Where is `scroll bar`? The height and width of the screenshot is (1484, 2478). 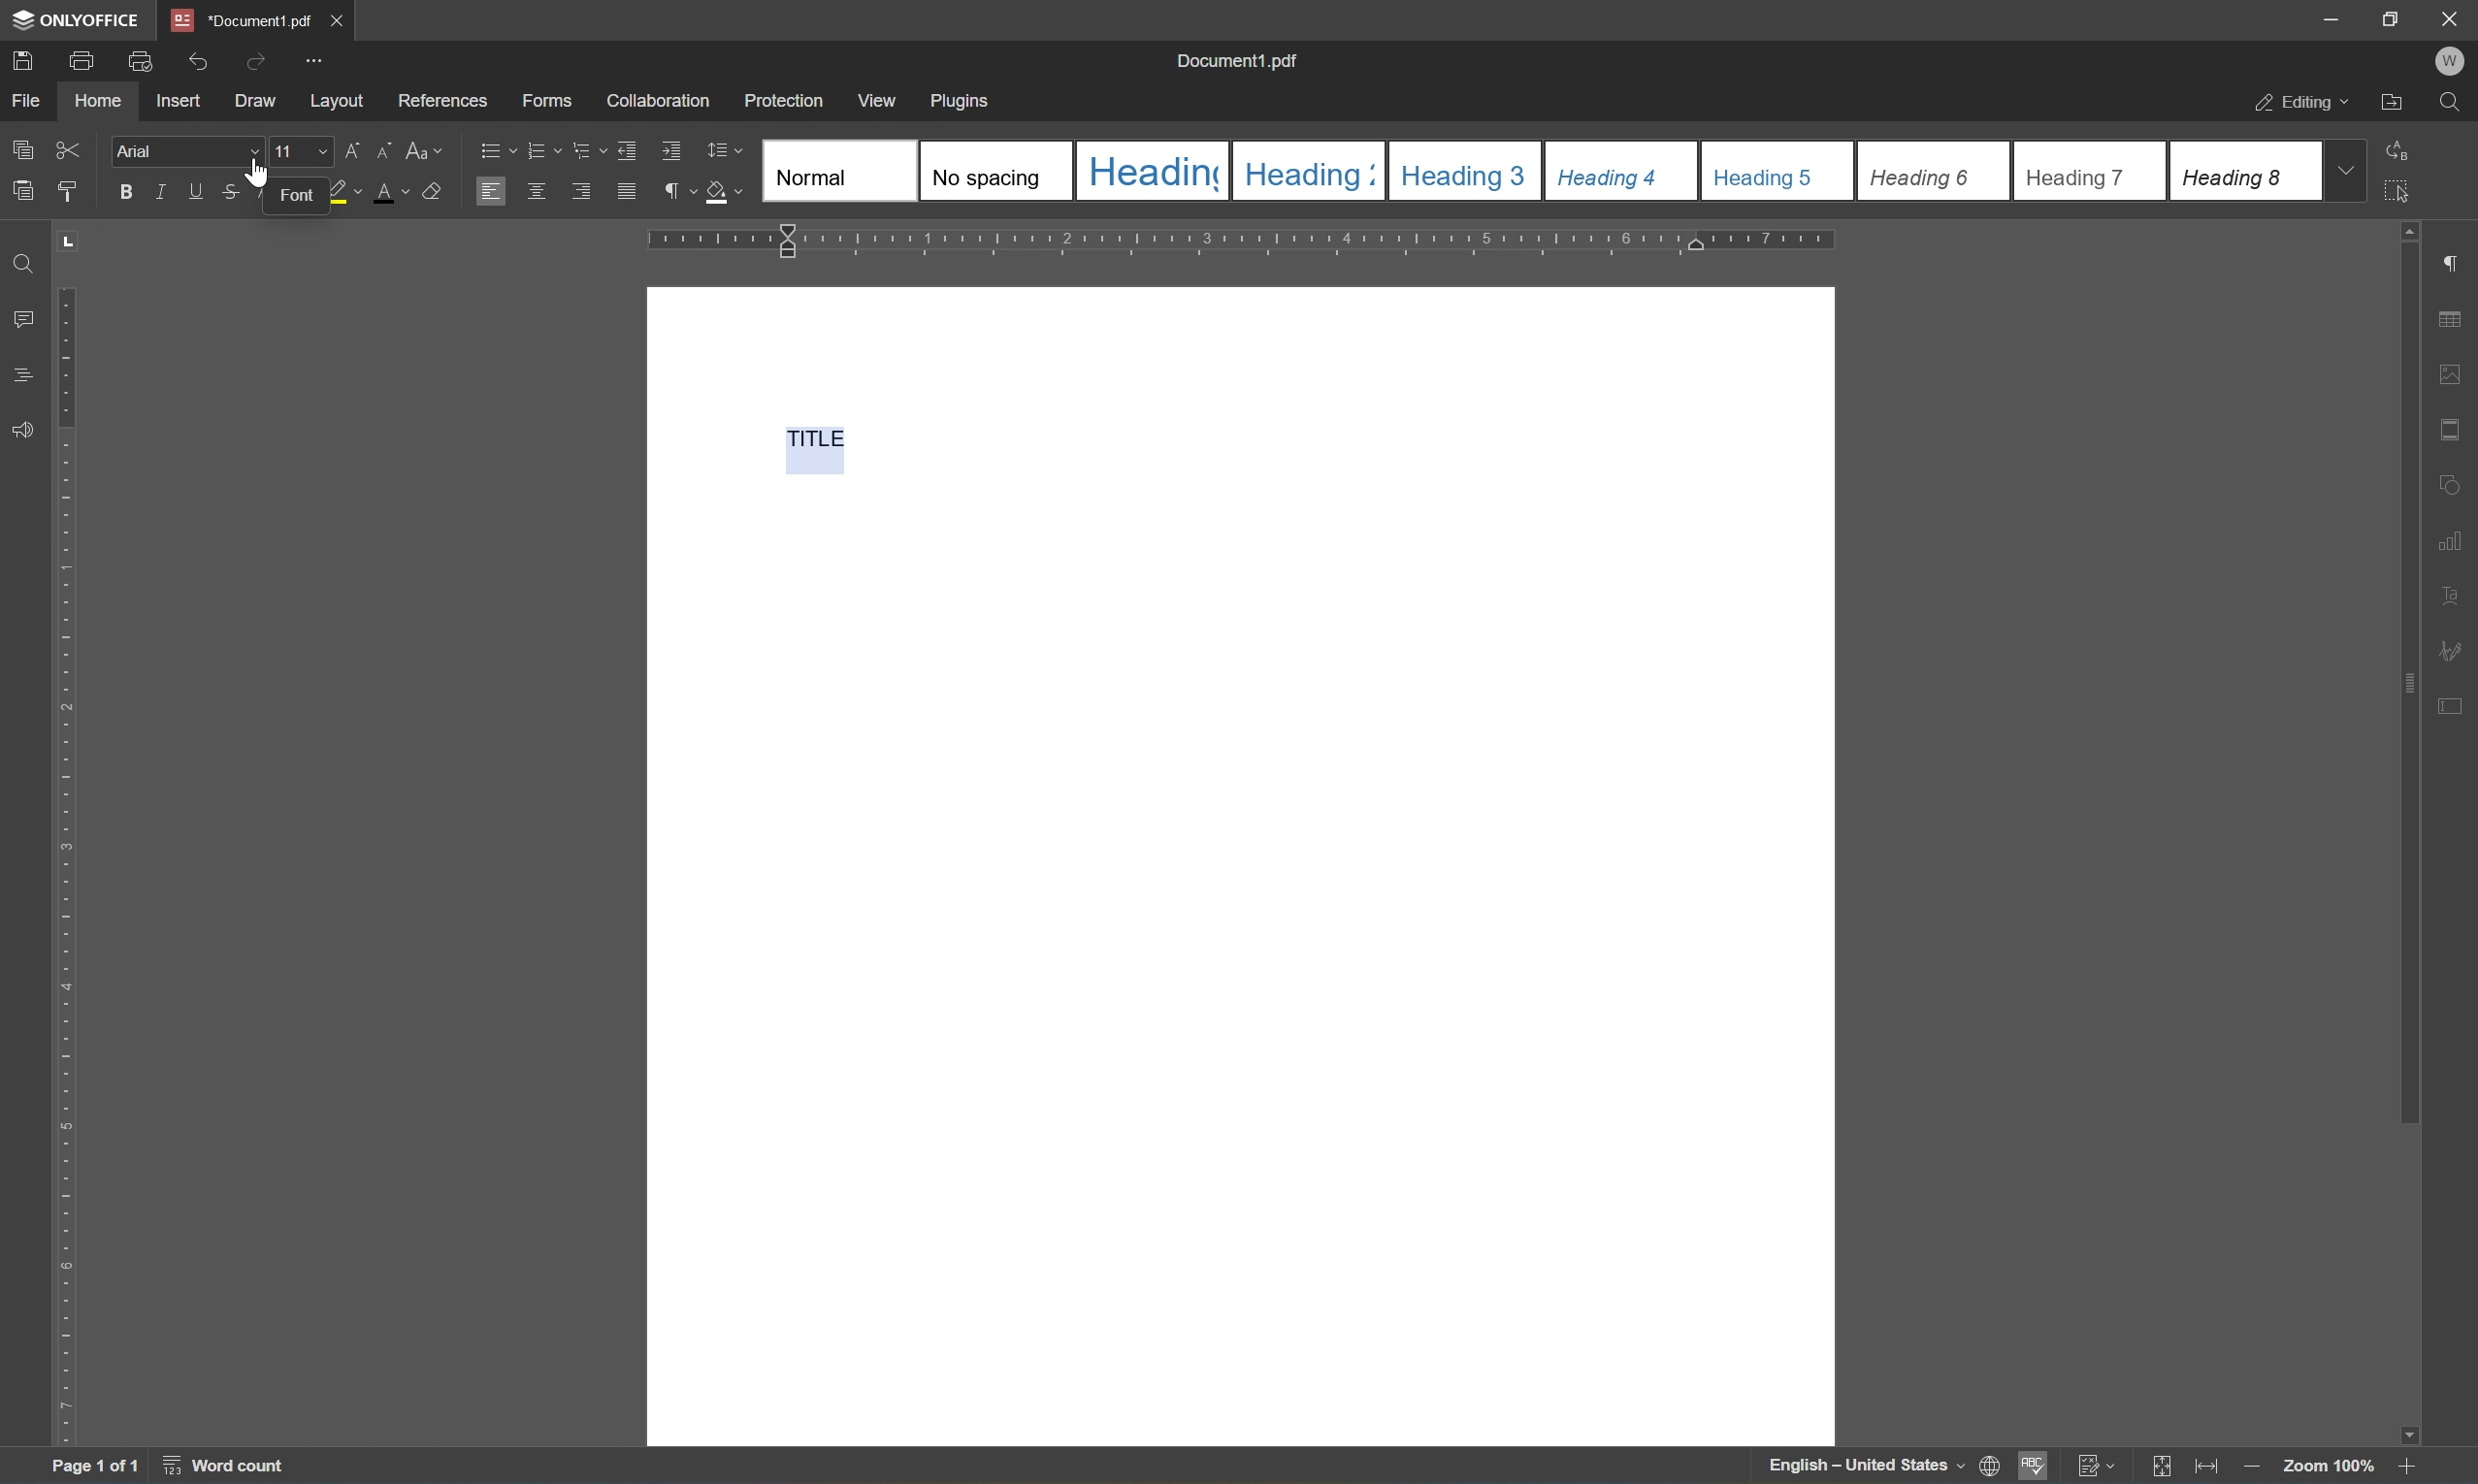 scroll bar is located at coordinates (2408, 673).